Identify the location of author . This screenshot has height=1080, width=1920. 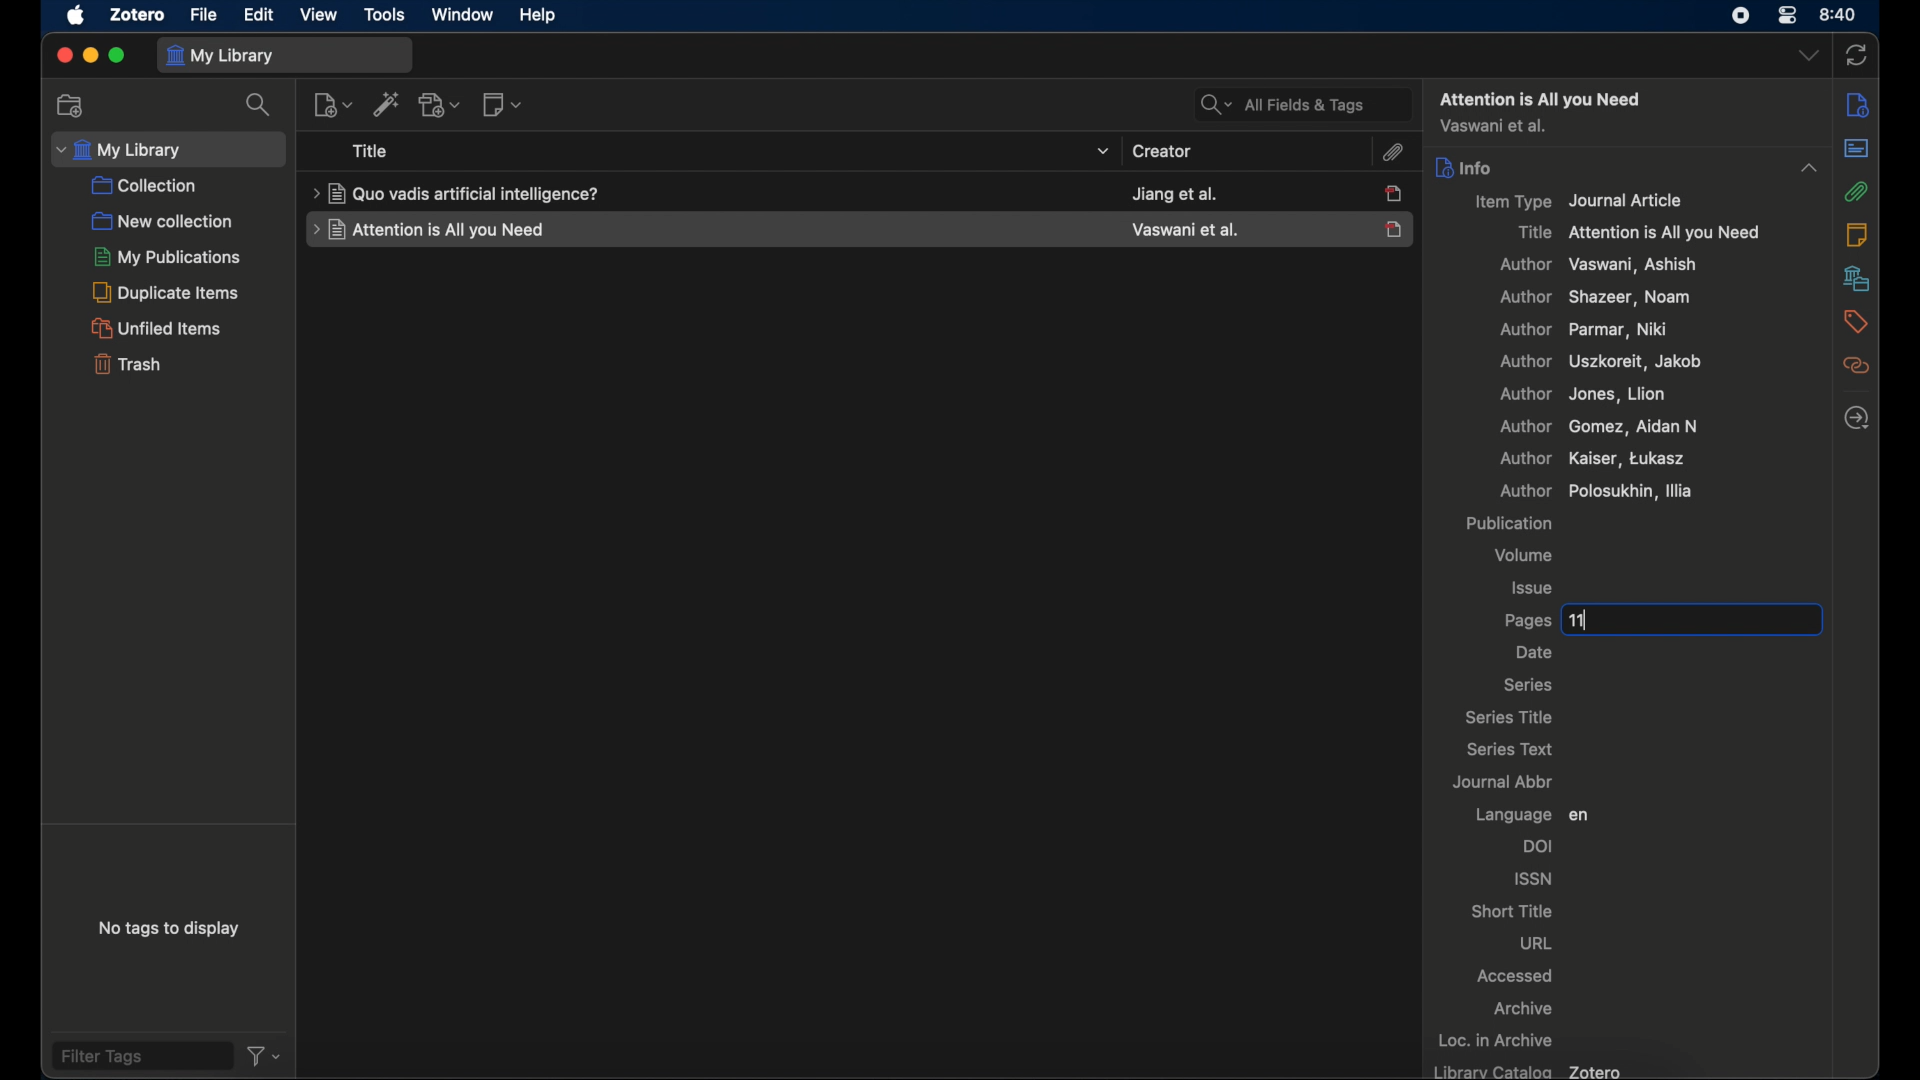
(1494, 126).